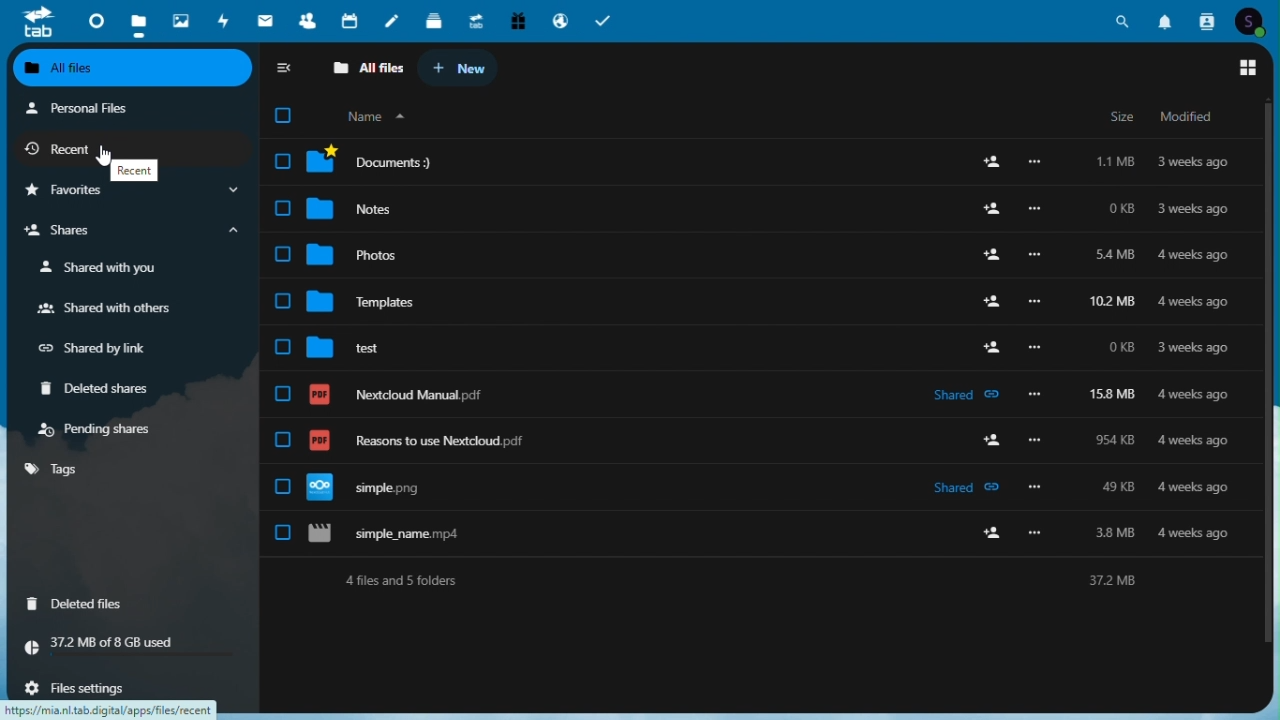  Describe the element at coordinates (130, 643) in the screenshot. I see `Storage` at that location.